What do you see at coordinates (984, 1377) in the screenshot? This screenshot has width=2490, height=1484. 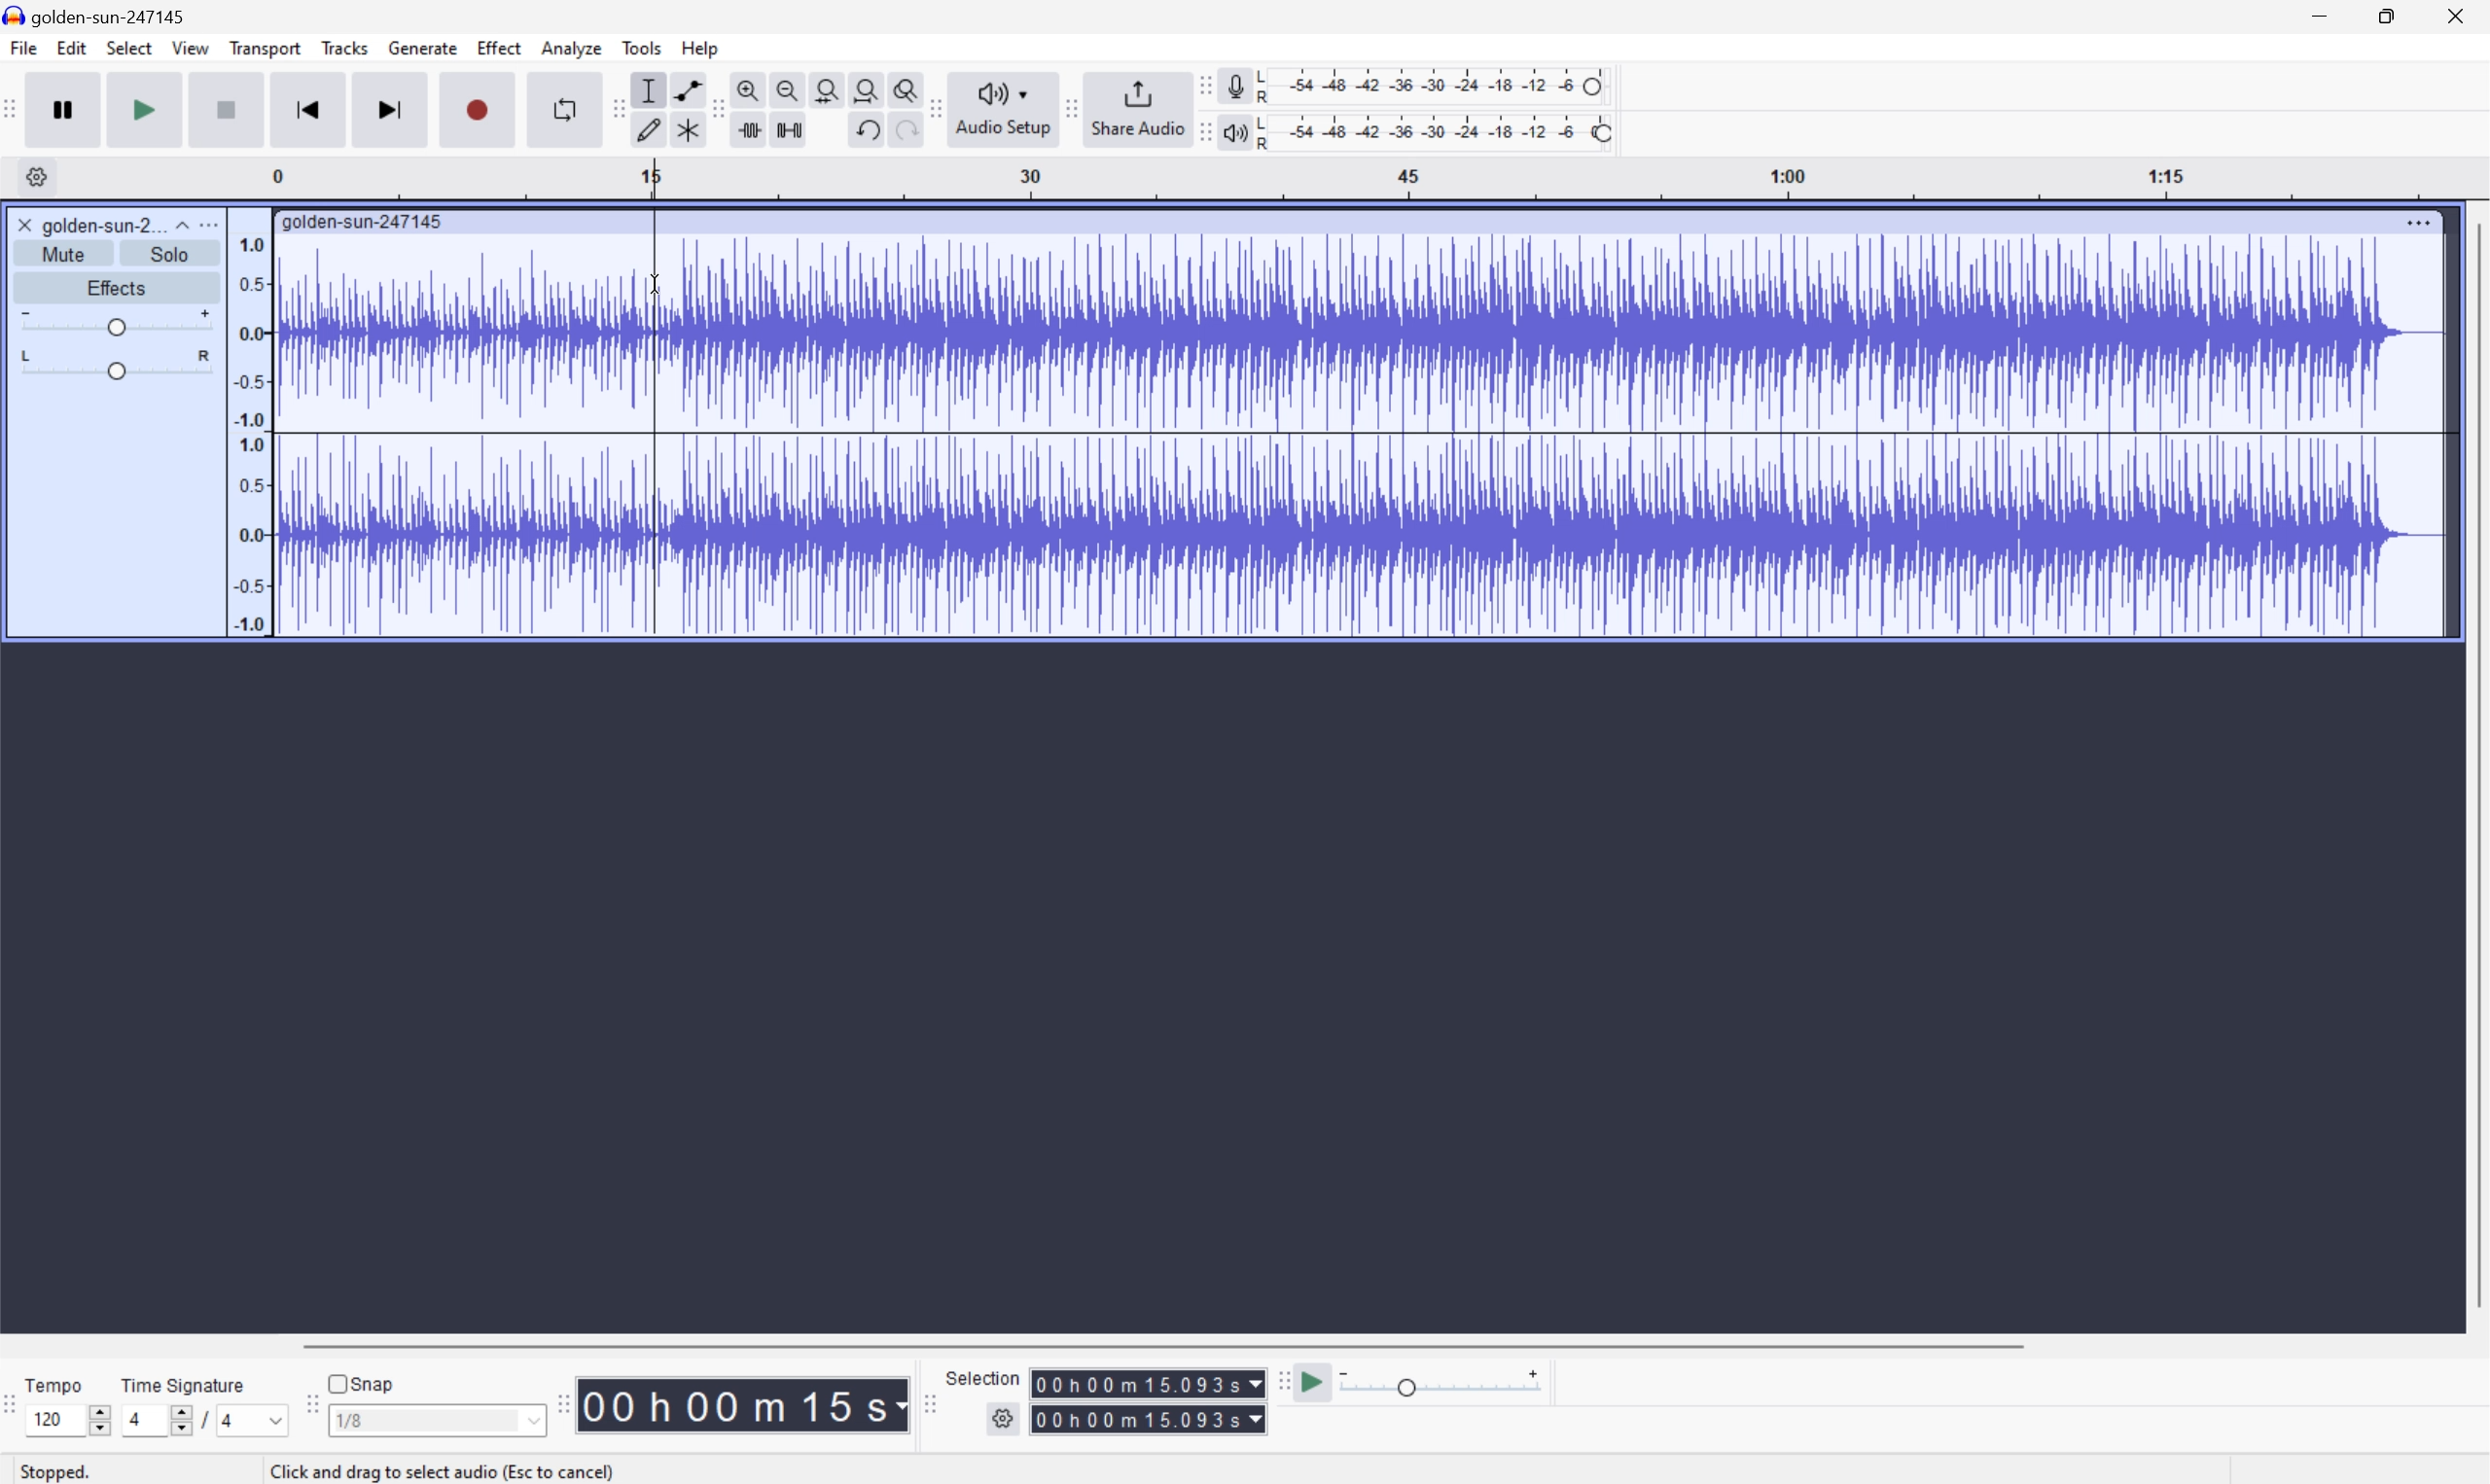 I see `Selection` at bounding box center [984, 1377].